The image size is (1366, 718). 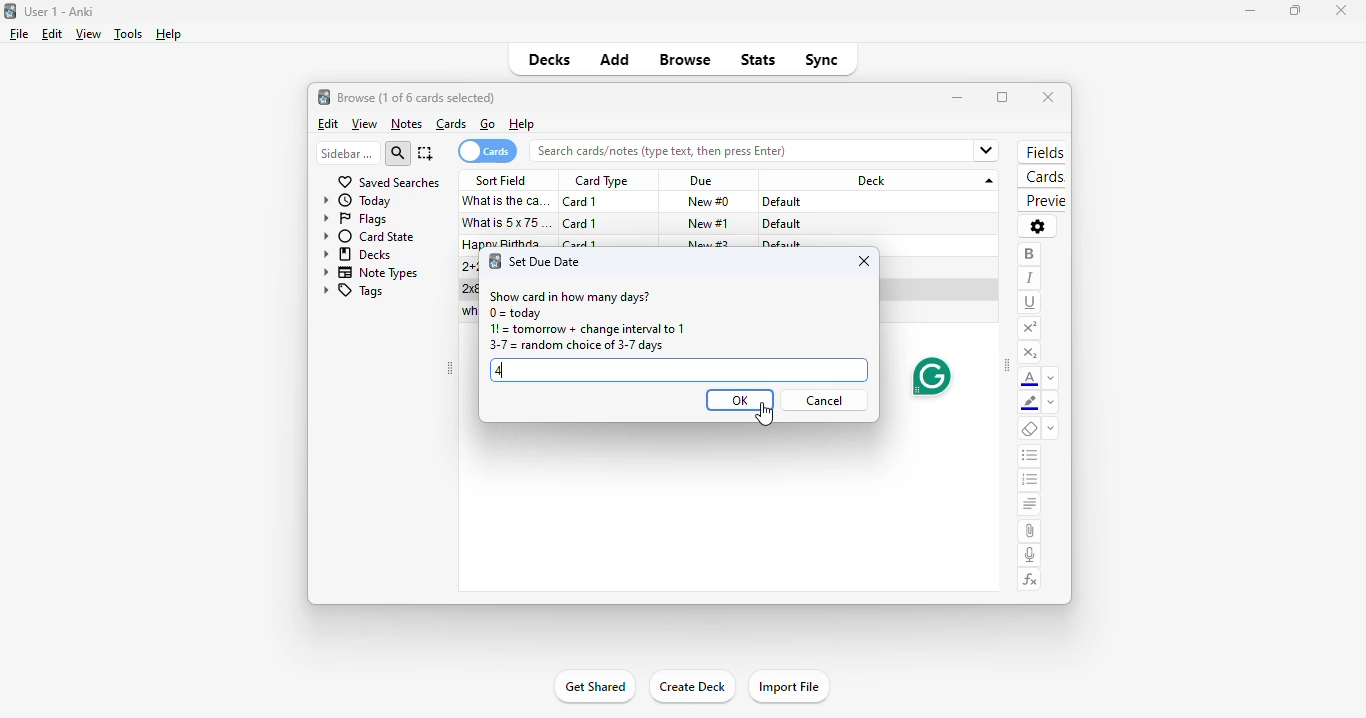 What do you see at coordinates (581, 224) in the screenshot?
I see `card 1` at bounding box center [581, 224].